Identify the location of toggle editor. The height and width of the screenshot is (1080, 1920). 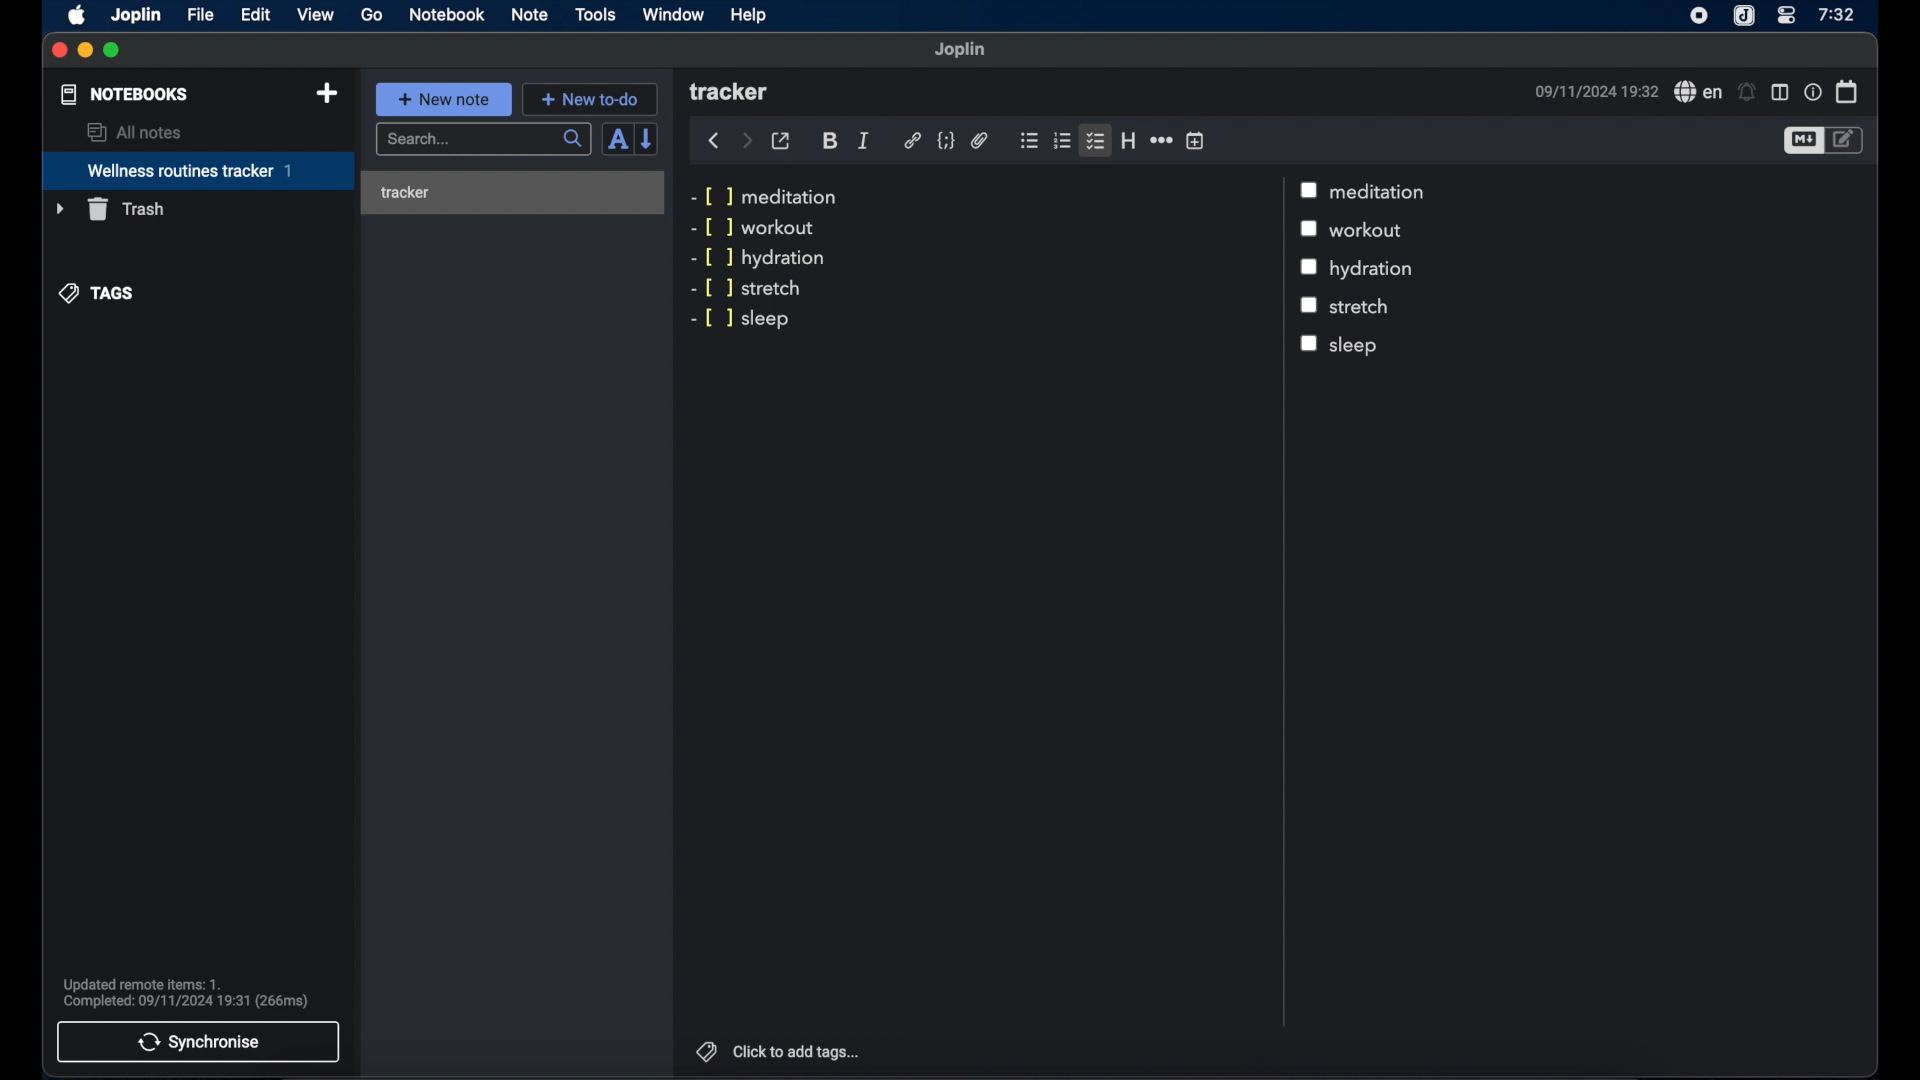
(1848, 141).